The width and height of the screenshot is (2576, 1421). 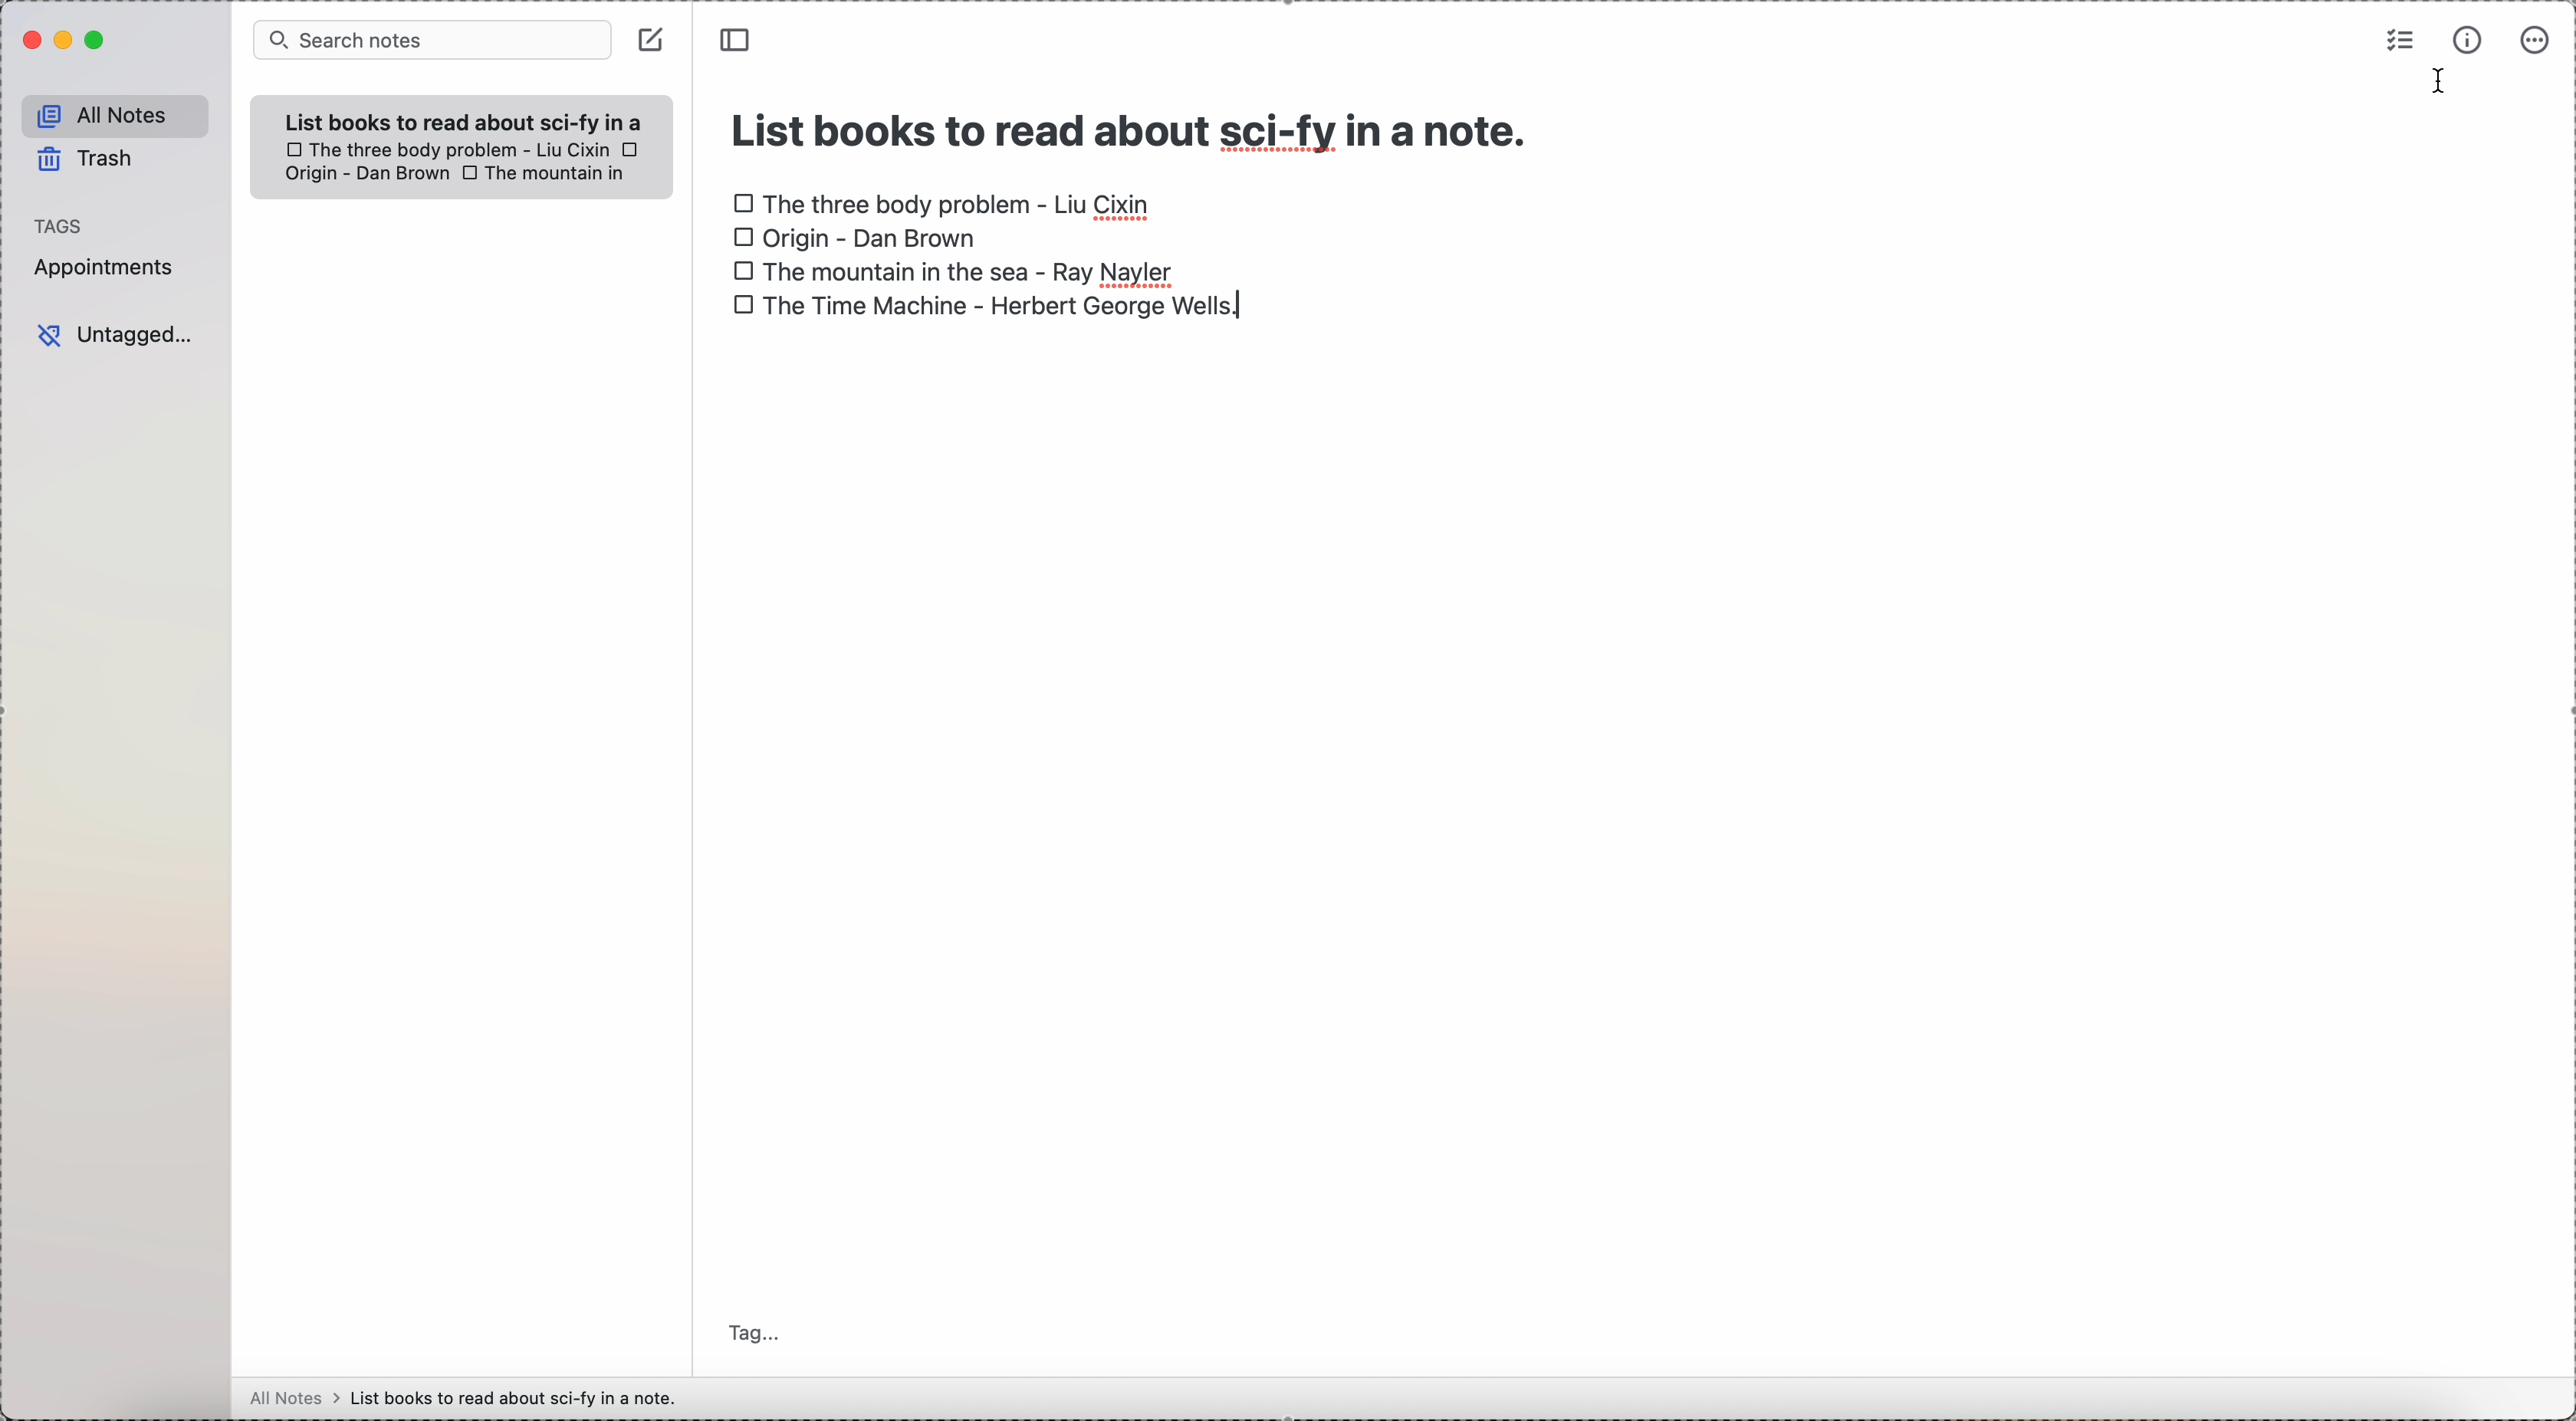 What do you see at coordinates (633, 148) in the screenshot?
I see `checkbox` at bounding box center [633, 148].